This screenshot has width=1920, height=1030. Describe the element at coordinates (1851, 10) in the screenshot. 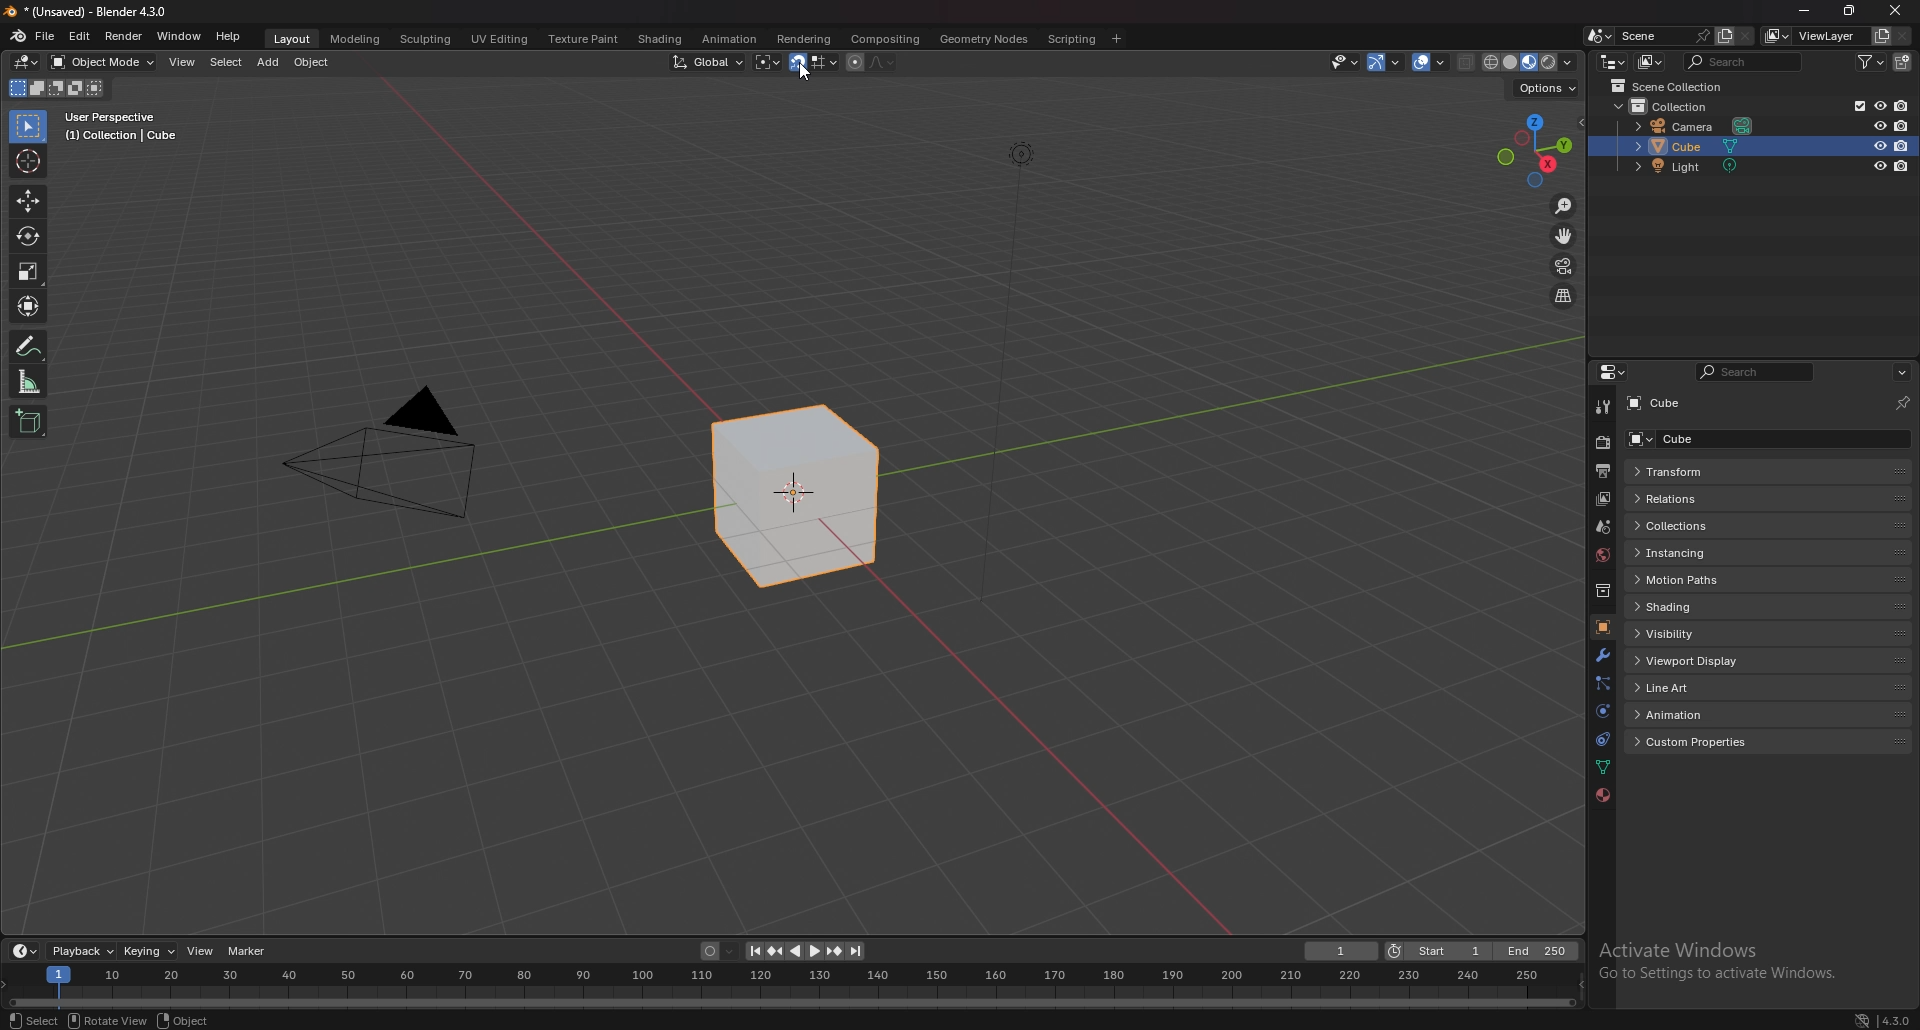

I see `resize` at that location.